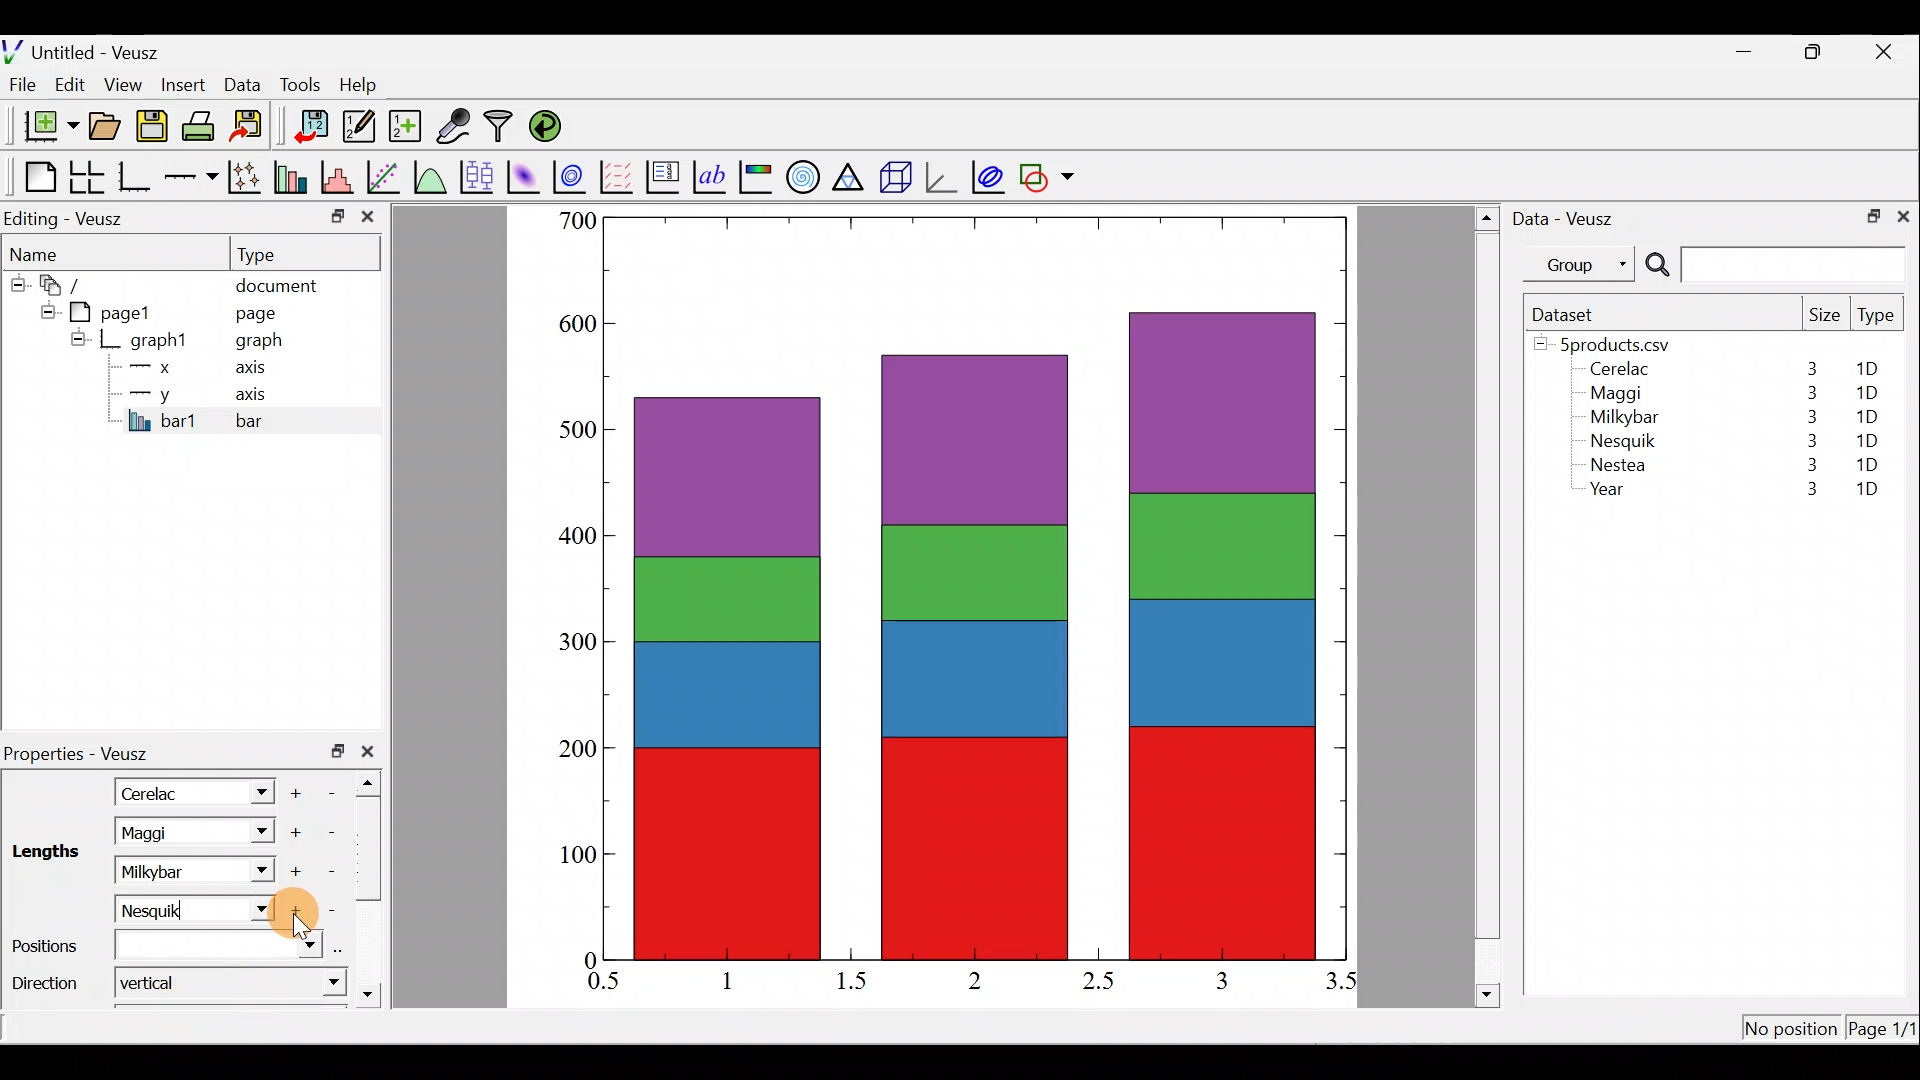  Describe the element at coordinates (313, 982) in the screenshot. I see `direction dropdown` at that location.